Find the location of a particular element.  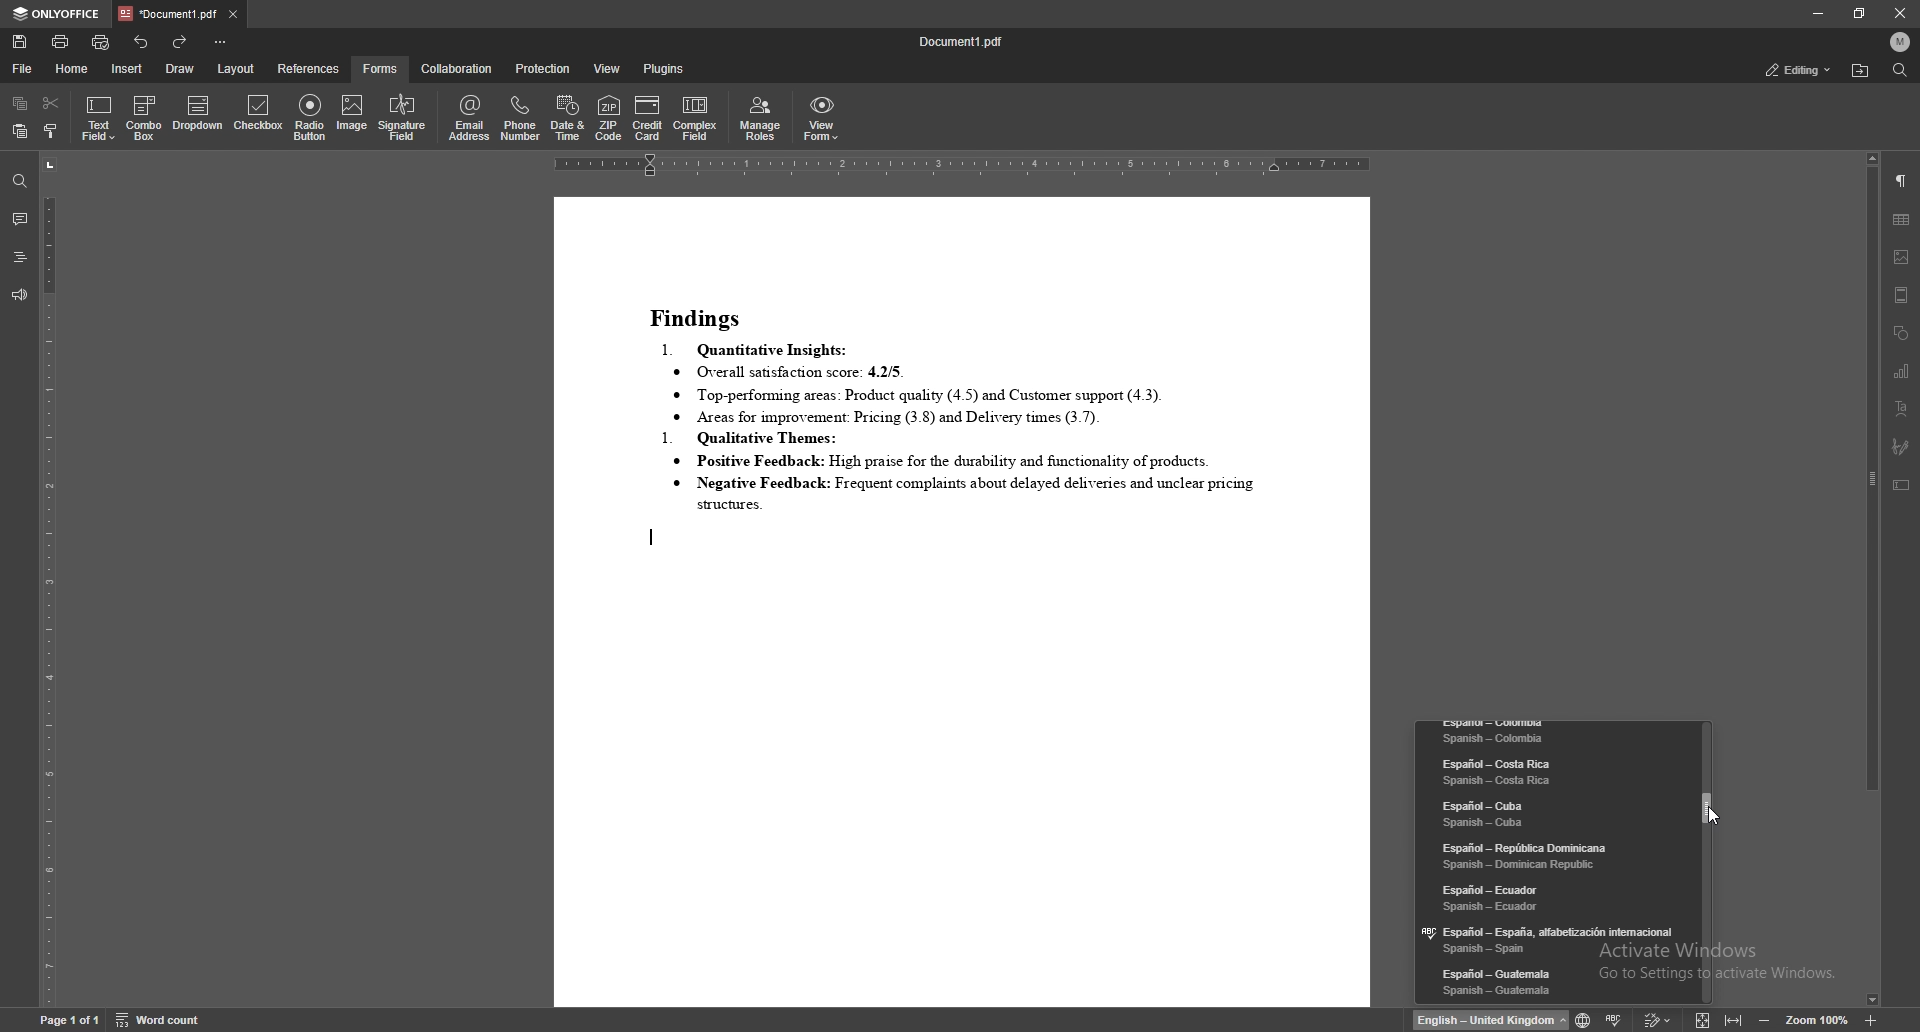

fit to width is located at coordinates (1734, 1020).